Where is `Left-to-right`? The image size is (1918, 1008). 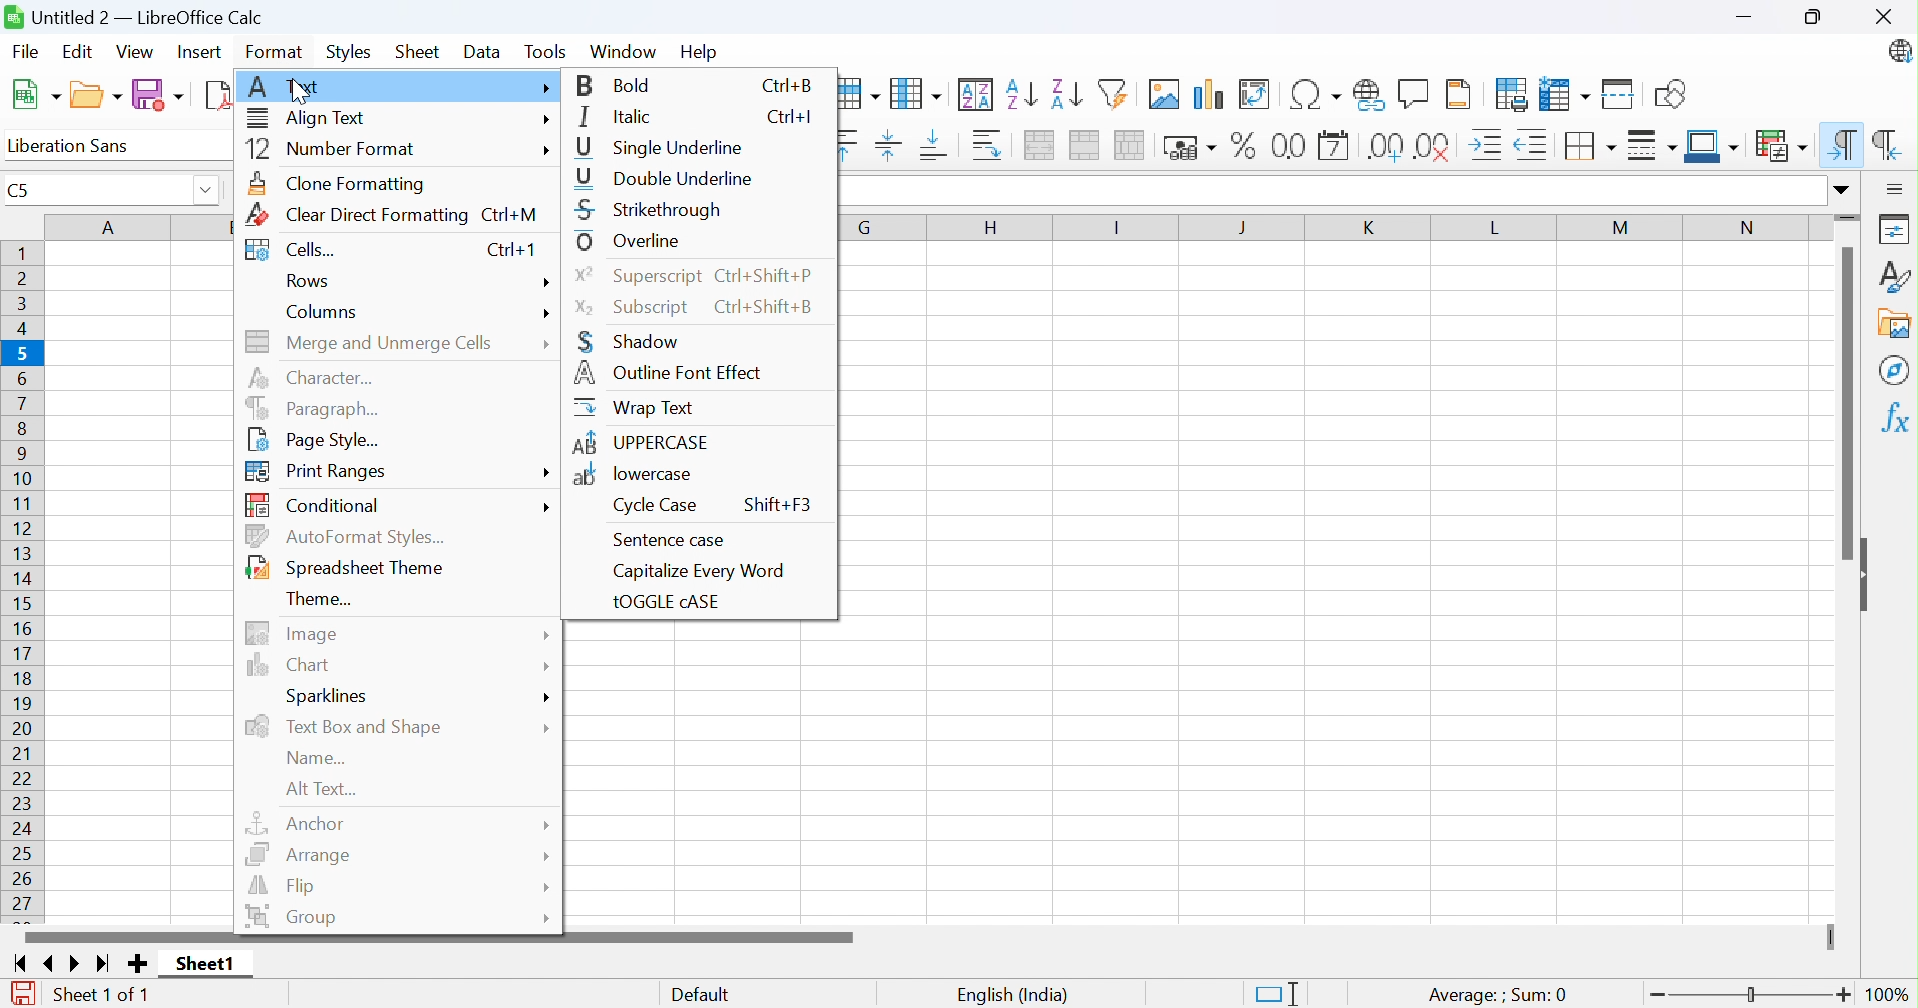 Left-to-right is located at coordinates (1845, 145).